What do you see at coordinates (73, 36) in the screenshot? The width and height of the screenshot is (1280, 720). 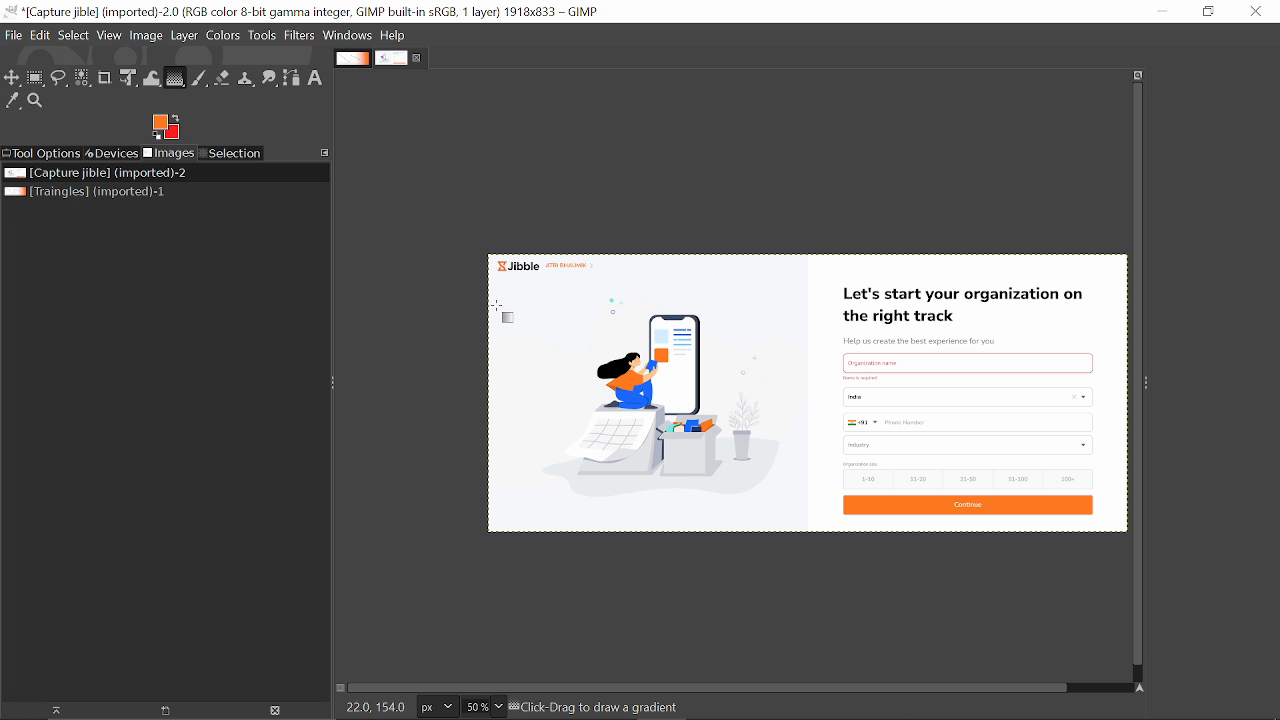 I see `Select` at bounding box center [73, 36].